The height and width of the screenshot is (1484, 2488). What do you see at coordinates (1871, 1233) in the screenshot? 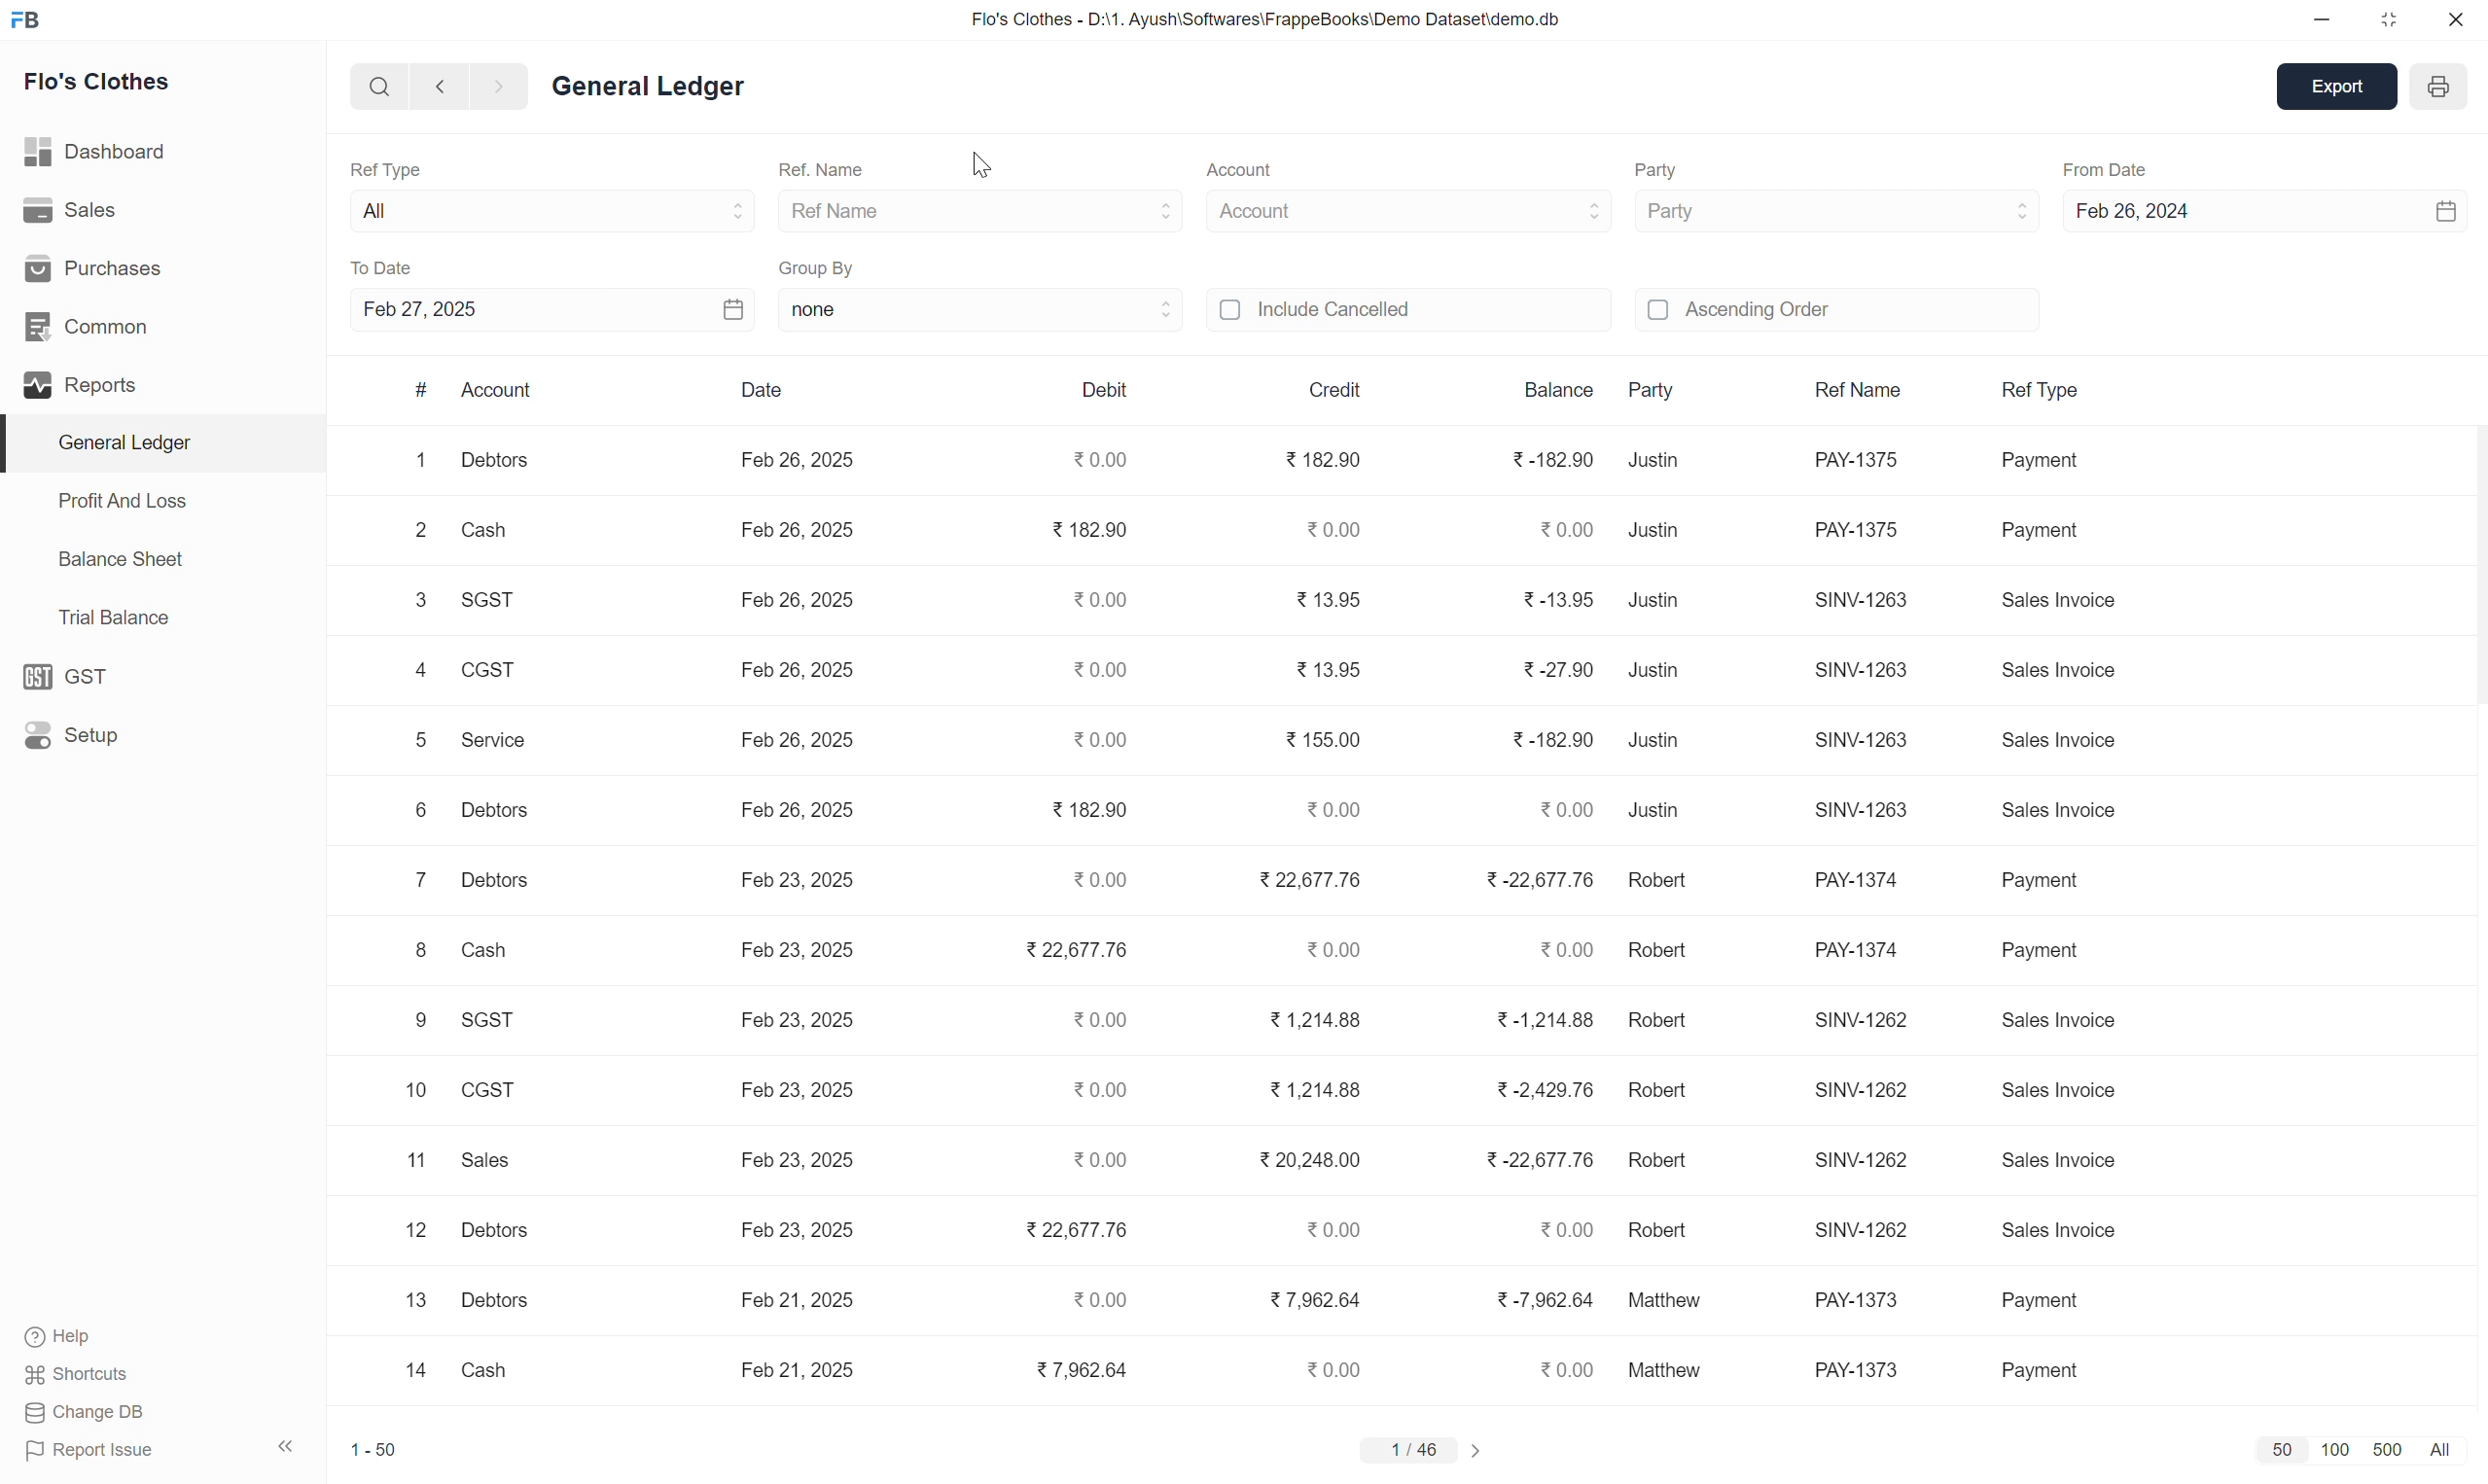
I see `SINV-1262` at bounding box center [1871, 1233].